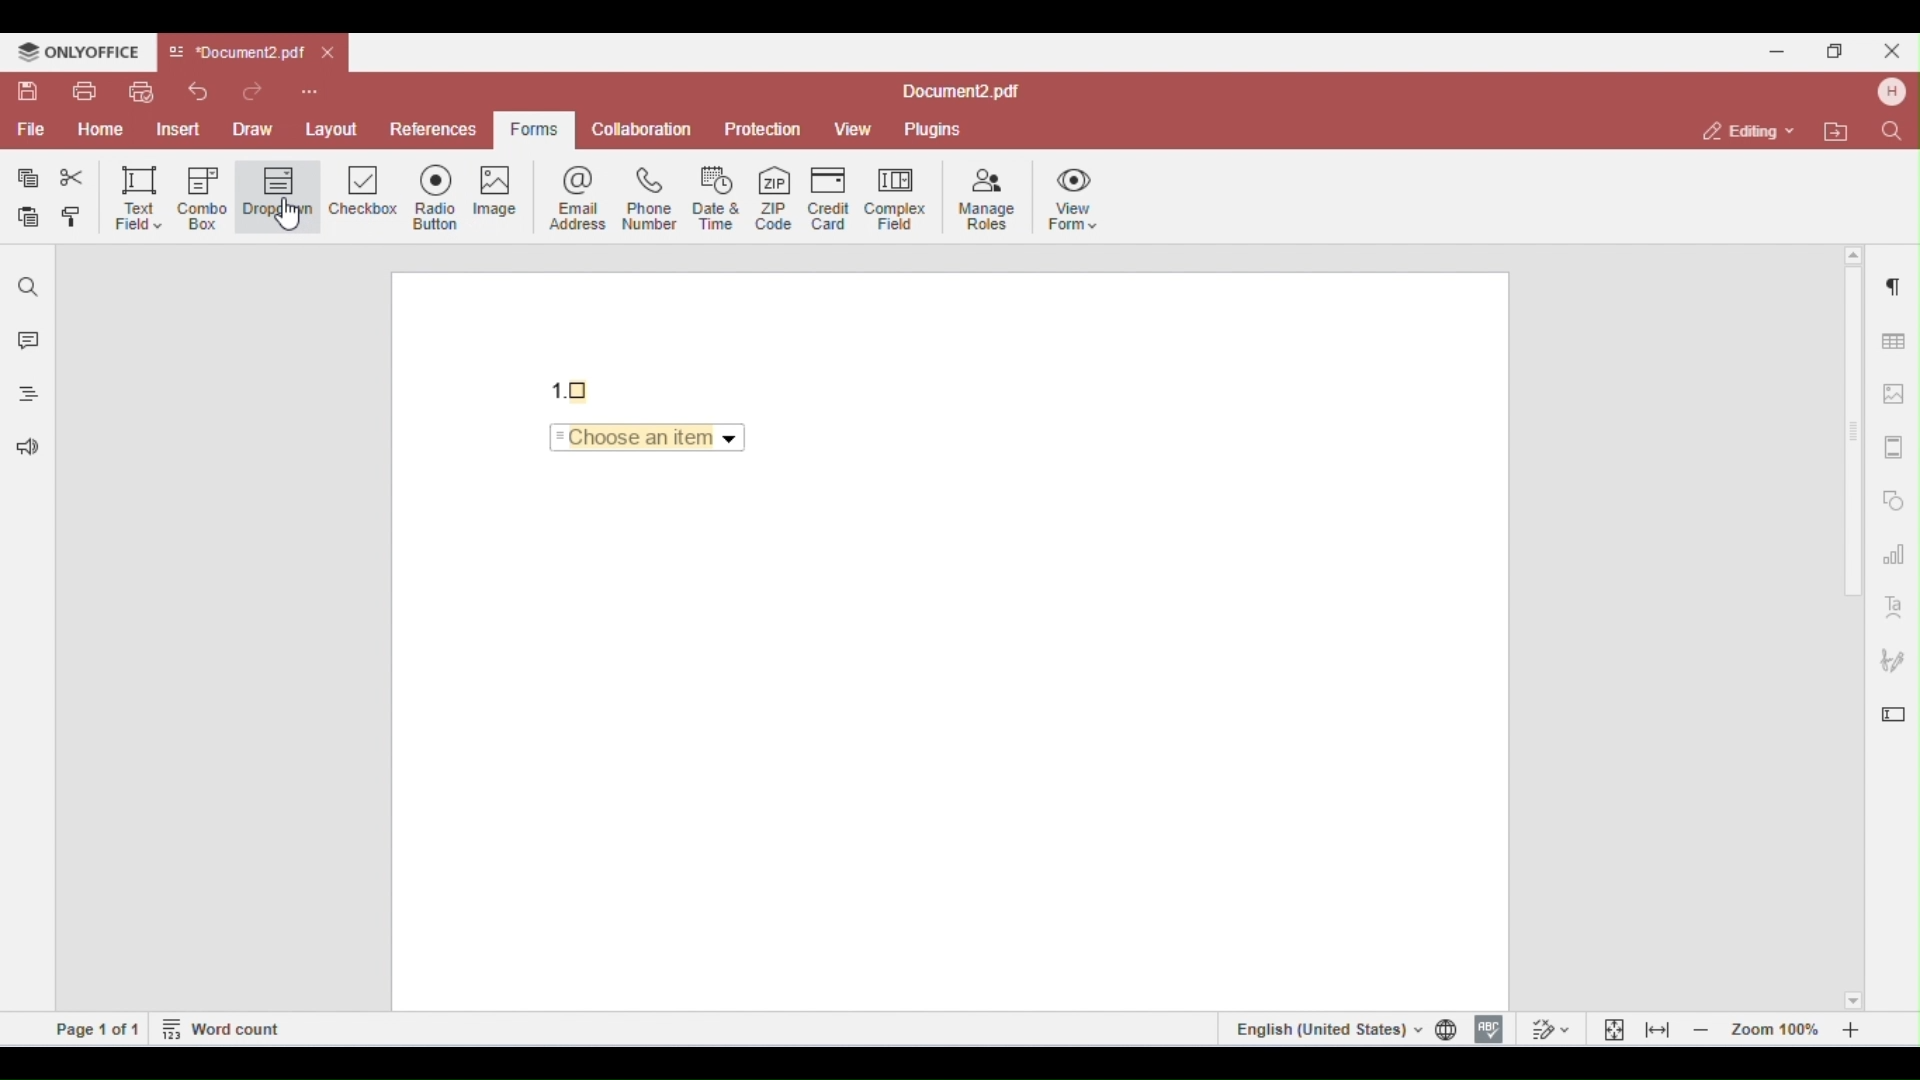 The image size is (1920, 1080). Describe the element at coordinates (203, 198) in the screenshot. I see `combo box` at that location.